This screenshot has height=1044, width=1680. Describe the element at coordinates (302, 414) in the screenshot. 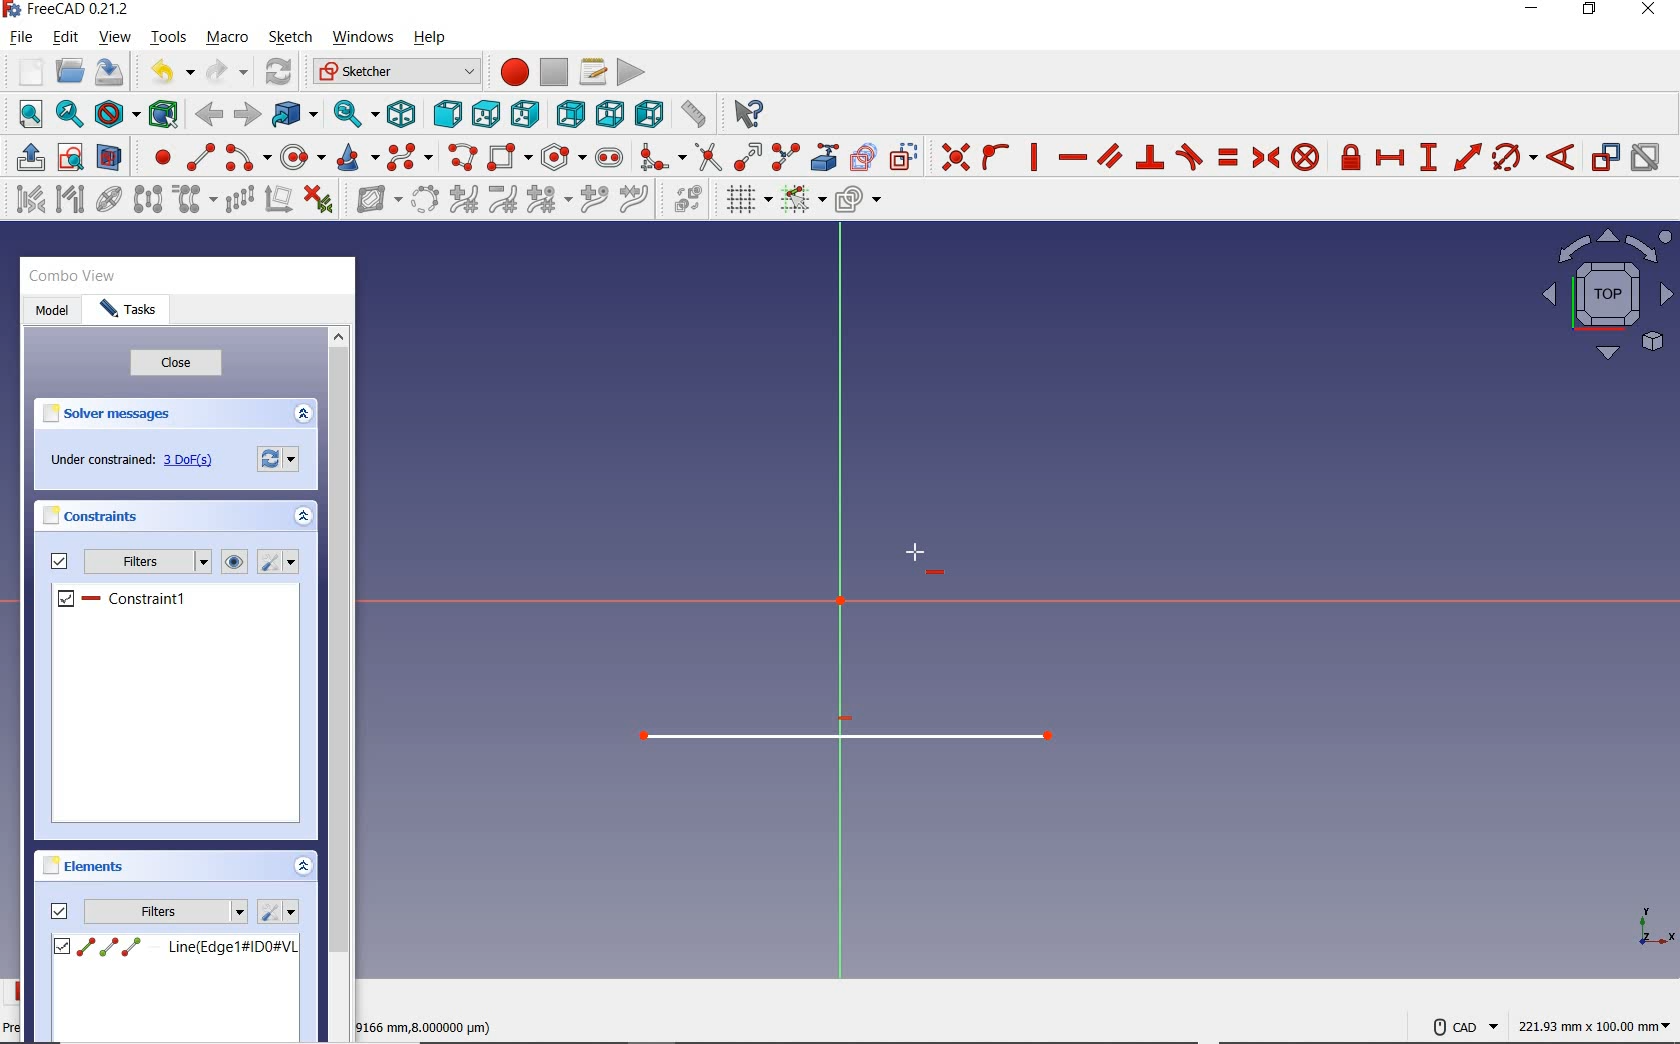

I see `COLLAPSE` at that location.